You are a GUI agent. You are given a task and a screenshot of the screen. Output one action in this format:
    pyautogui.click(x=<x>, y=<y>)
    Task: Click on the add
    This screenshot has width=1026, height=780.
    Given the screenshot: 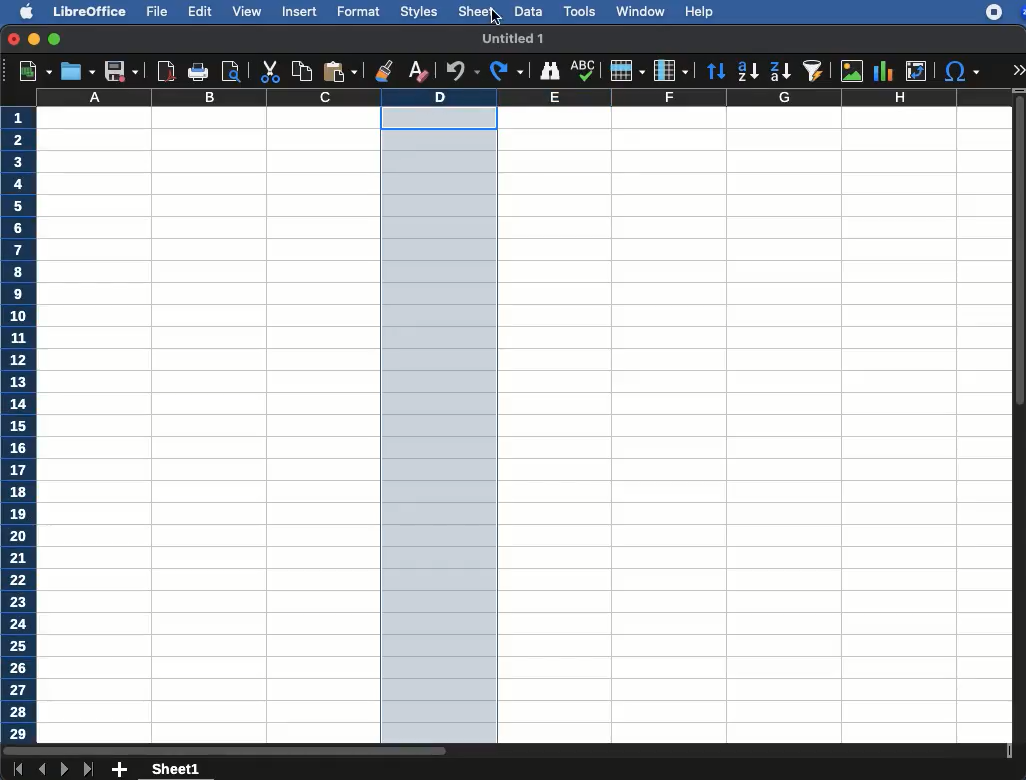 What is the action you would take?
    pyautogui.click(x=120, y=770)
    